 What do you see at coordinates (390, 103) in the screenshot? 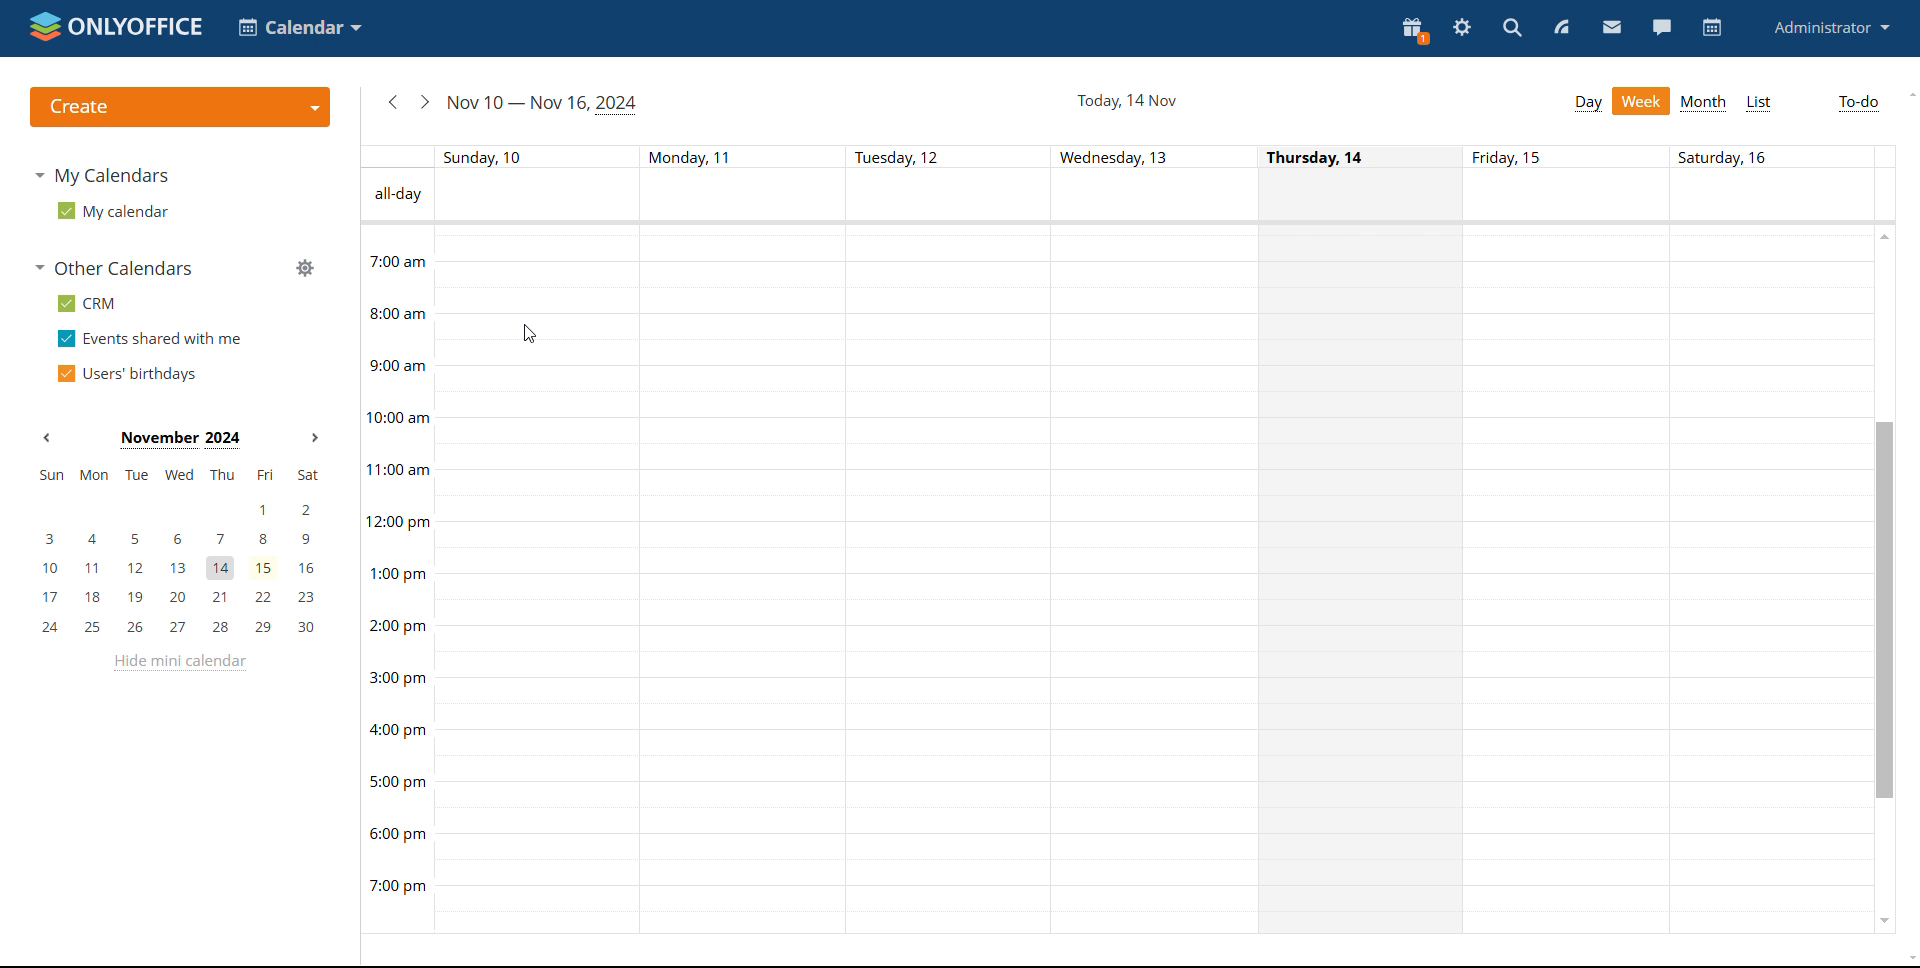
I see `previous week` at bounding box center [390, 103].